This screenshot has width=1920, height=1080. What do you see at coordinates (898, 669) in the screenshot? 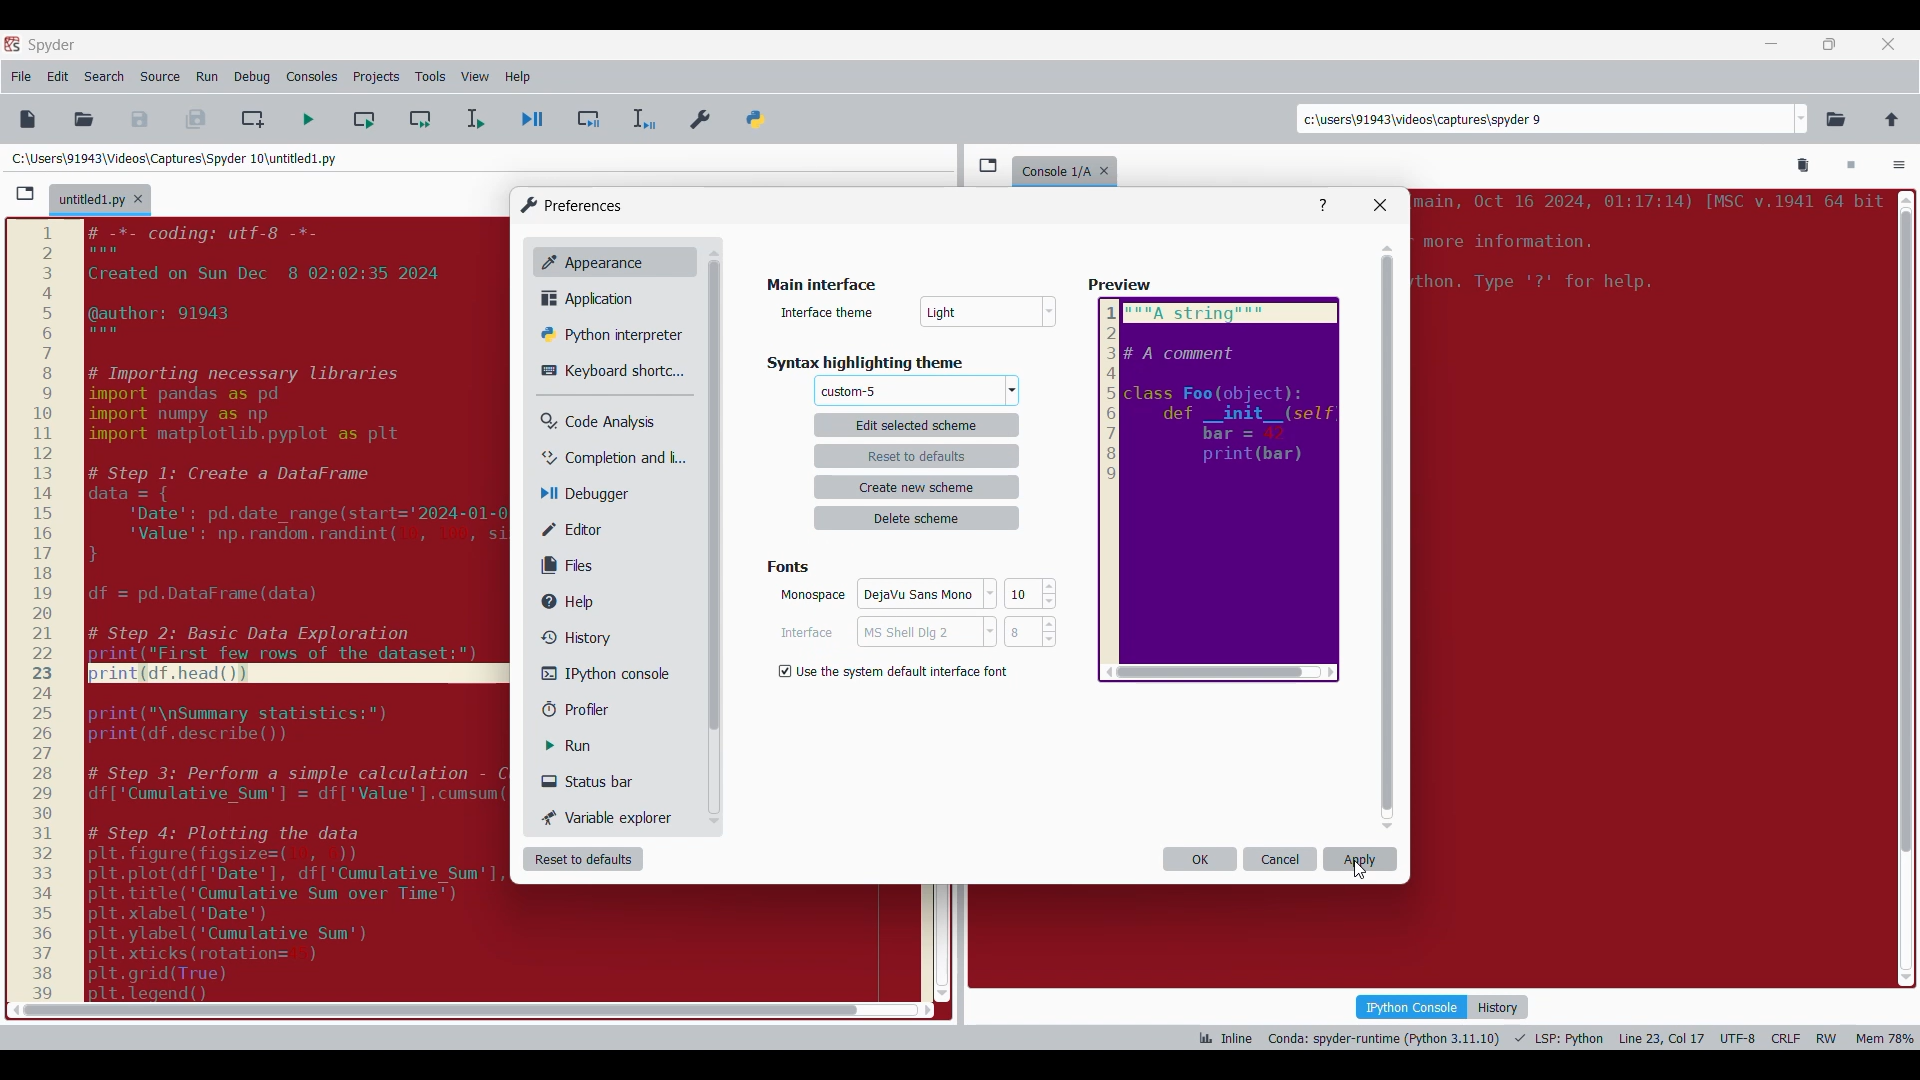
I see `Setting options under Background` at bounding box center [898, 669].